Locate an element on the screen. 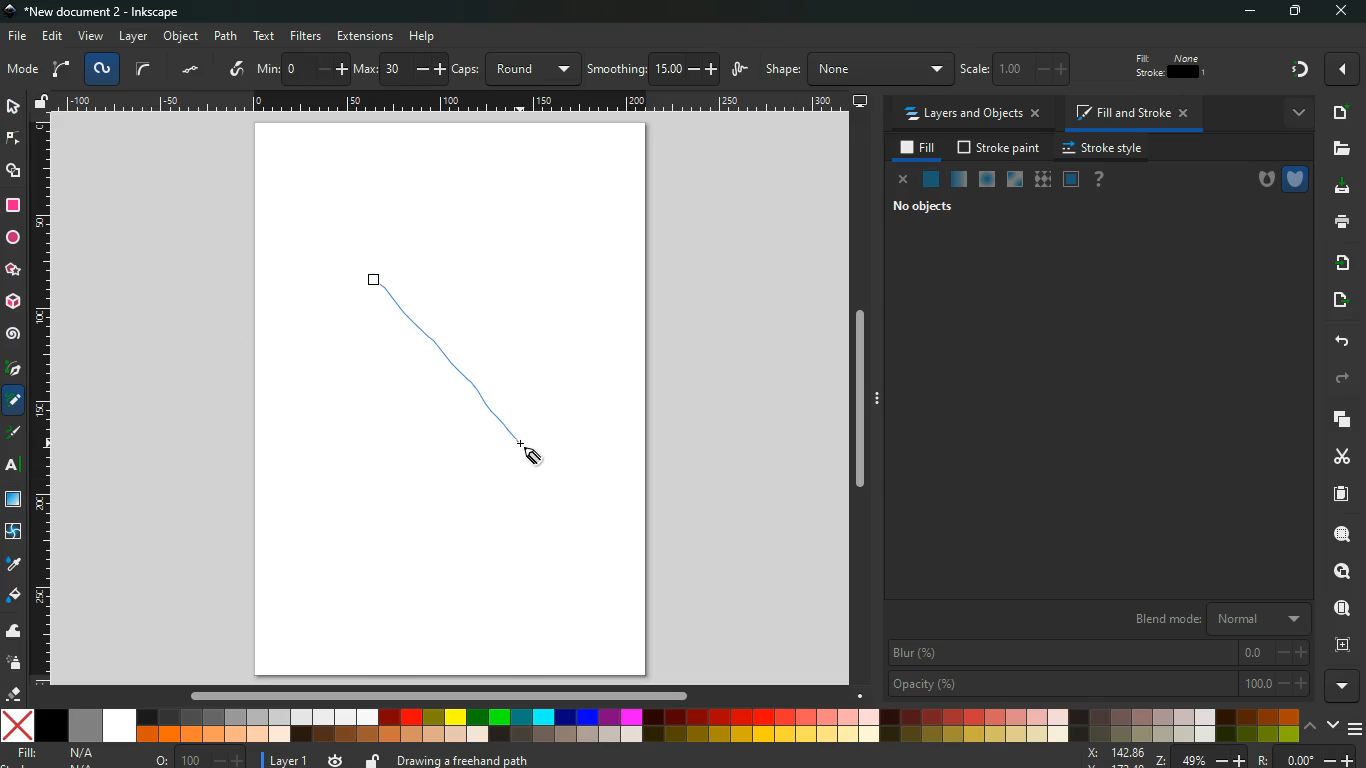 The width and height of the screenshot is (1366, 768). natural is located at coordinates (931, 178).